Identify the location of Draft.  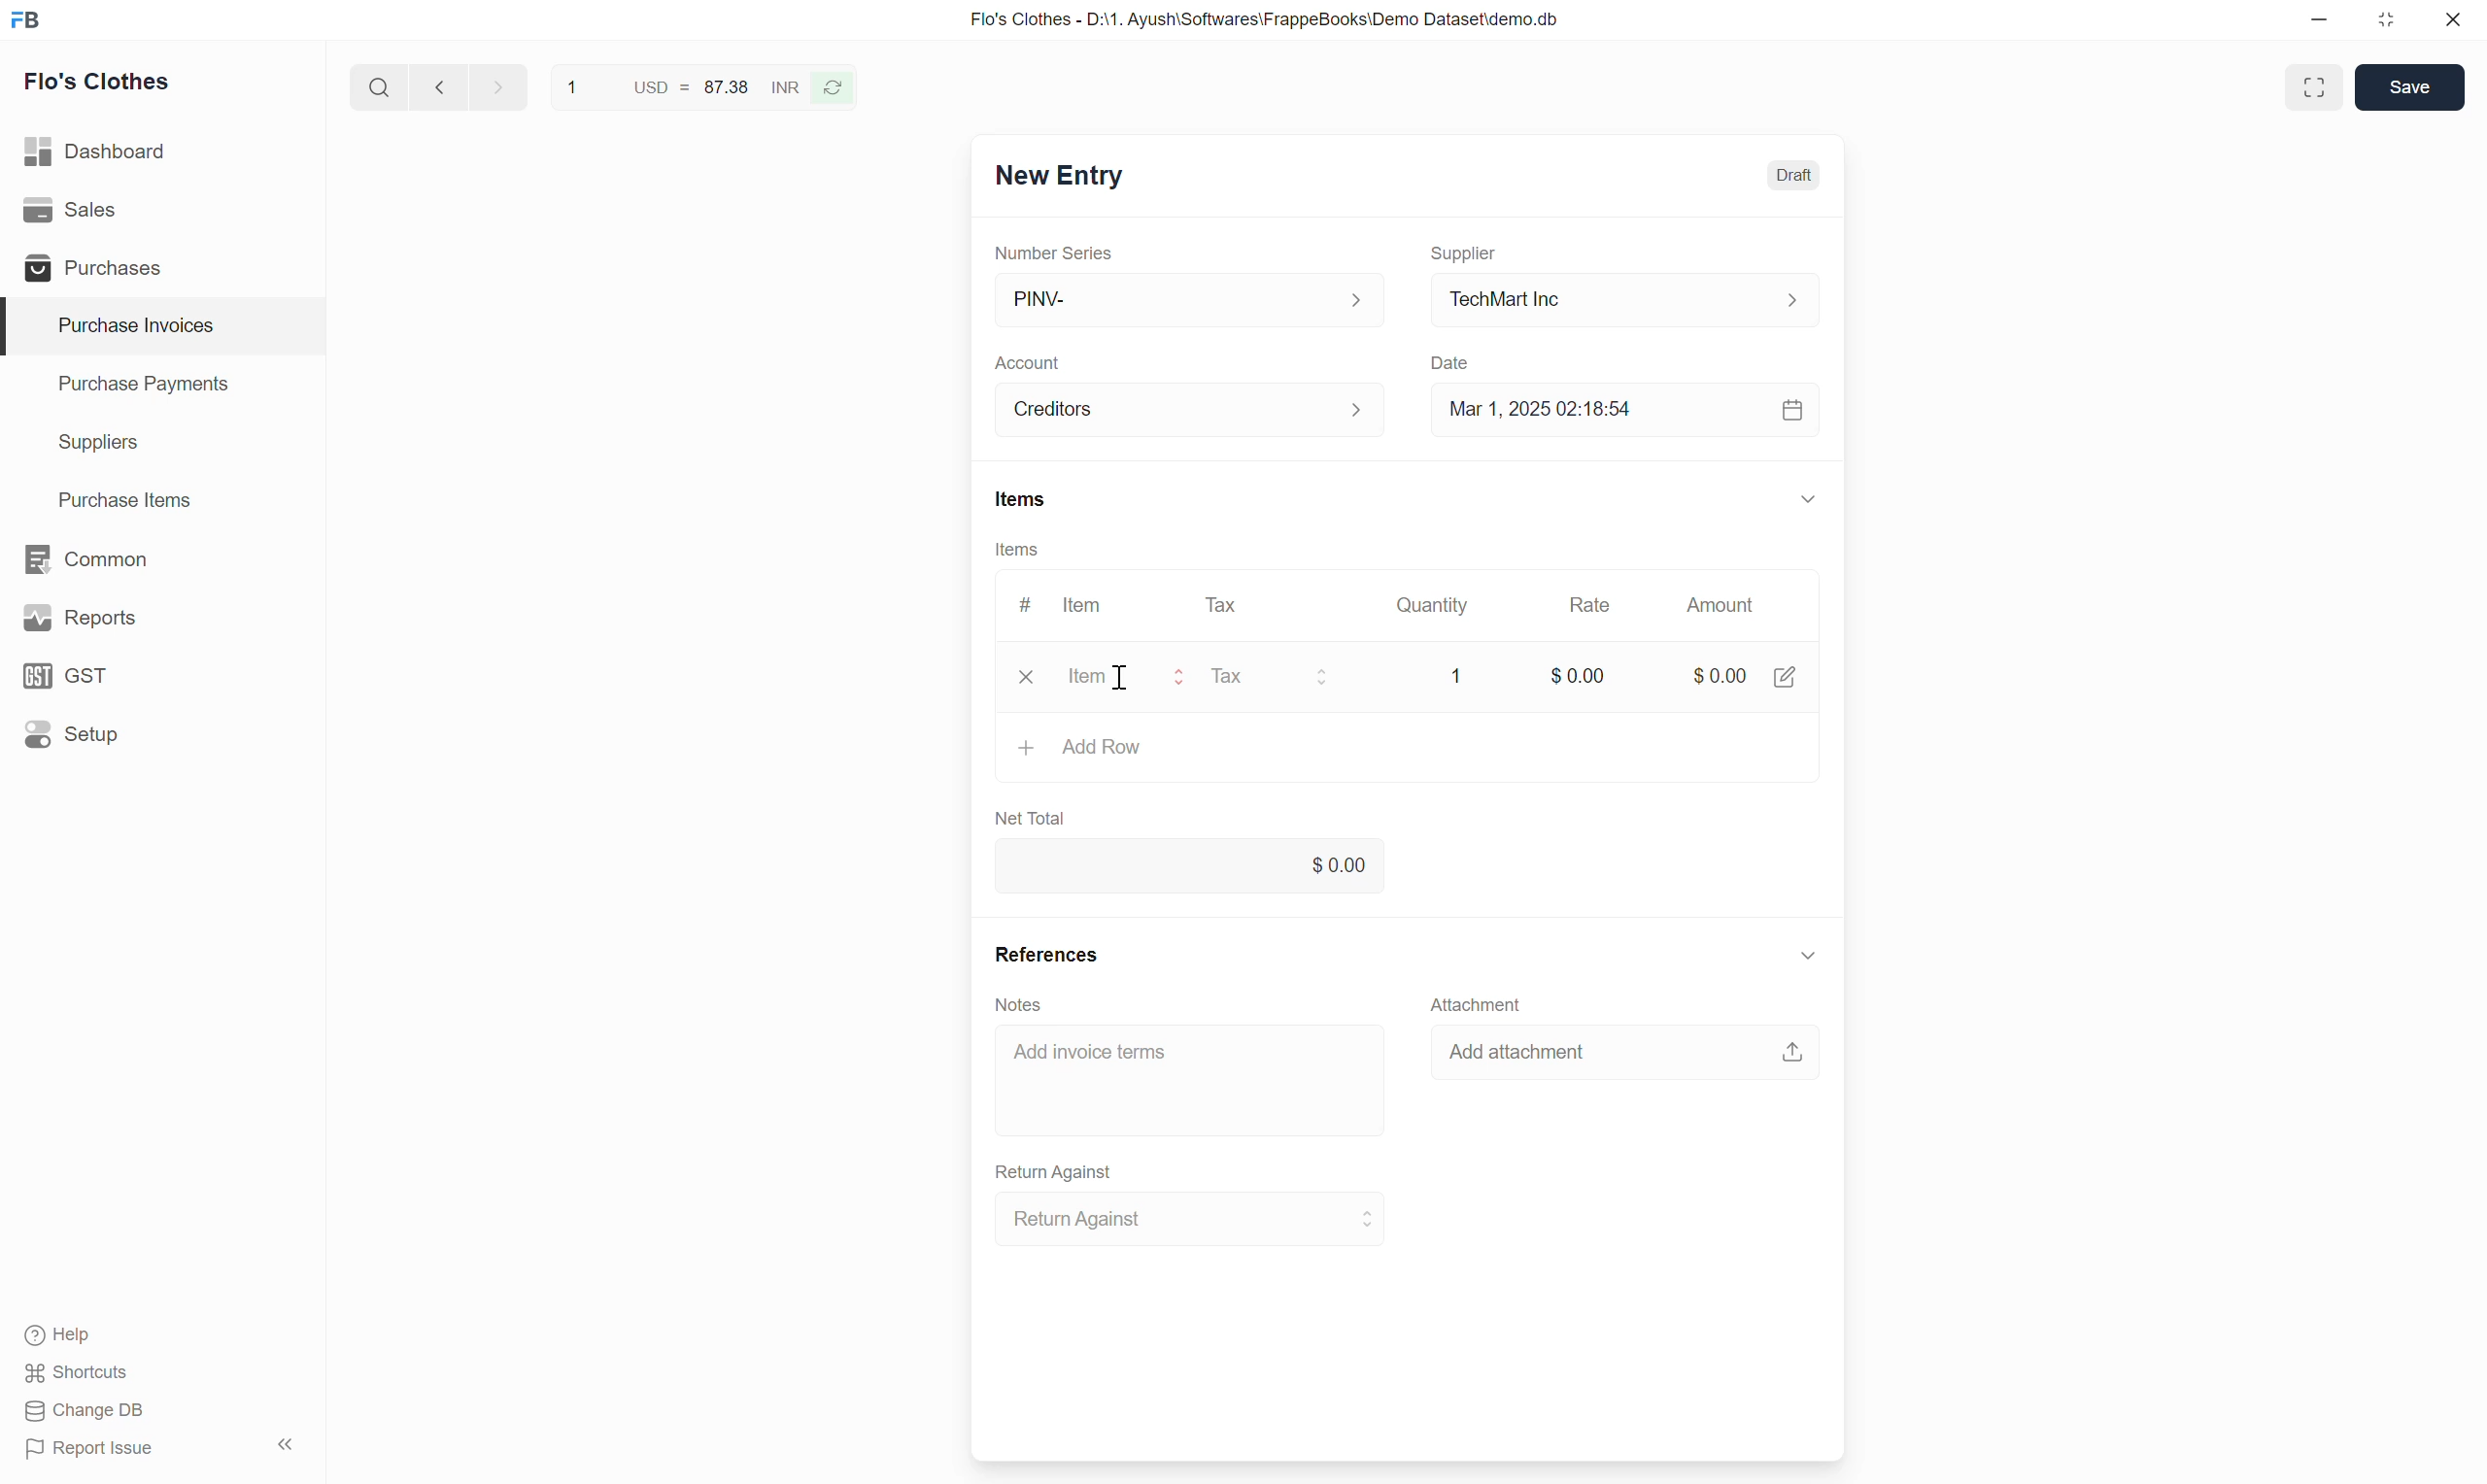
(1795, 176).